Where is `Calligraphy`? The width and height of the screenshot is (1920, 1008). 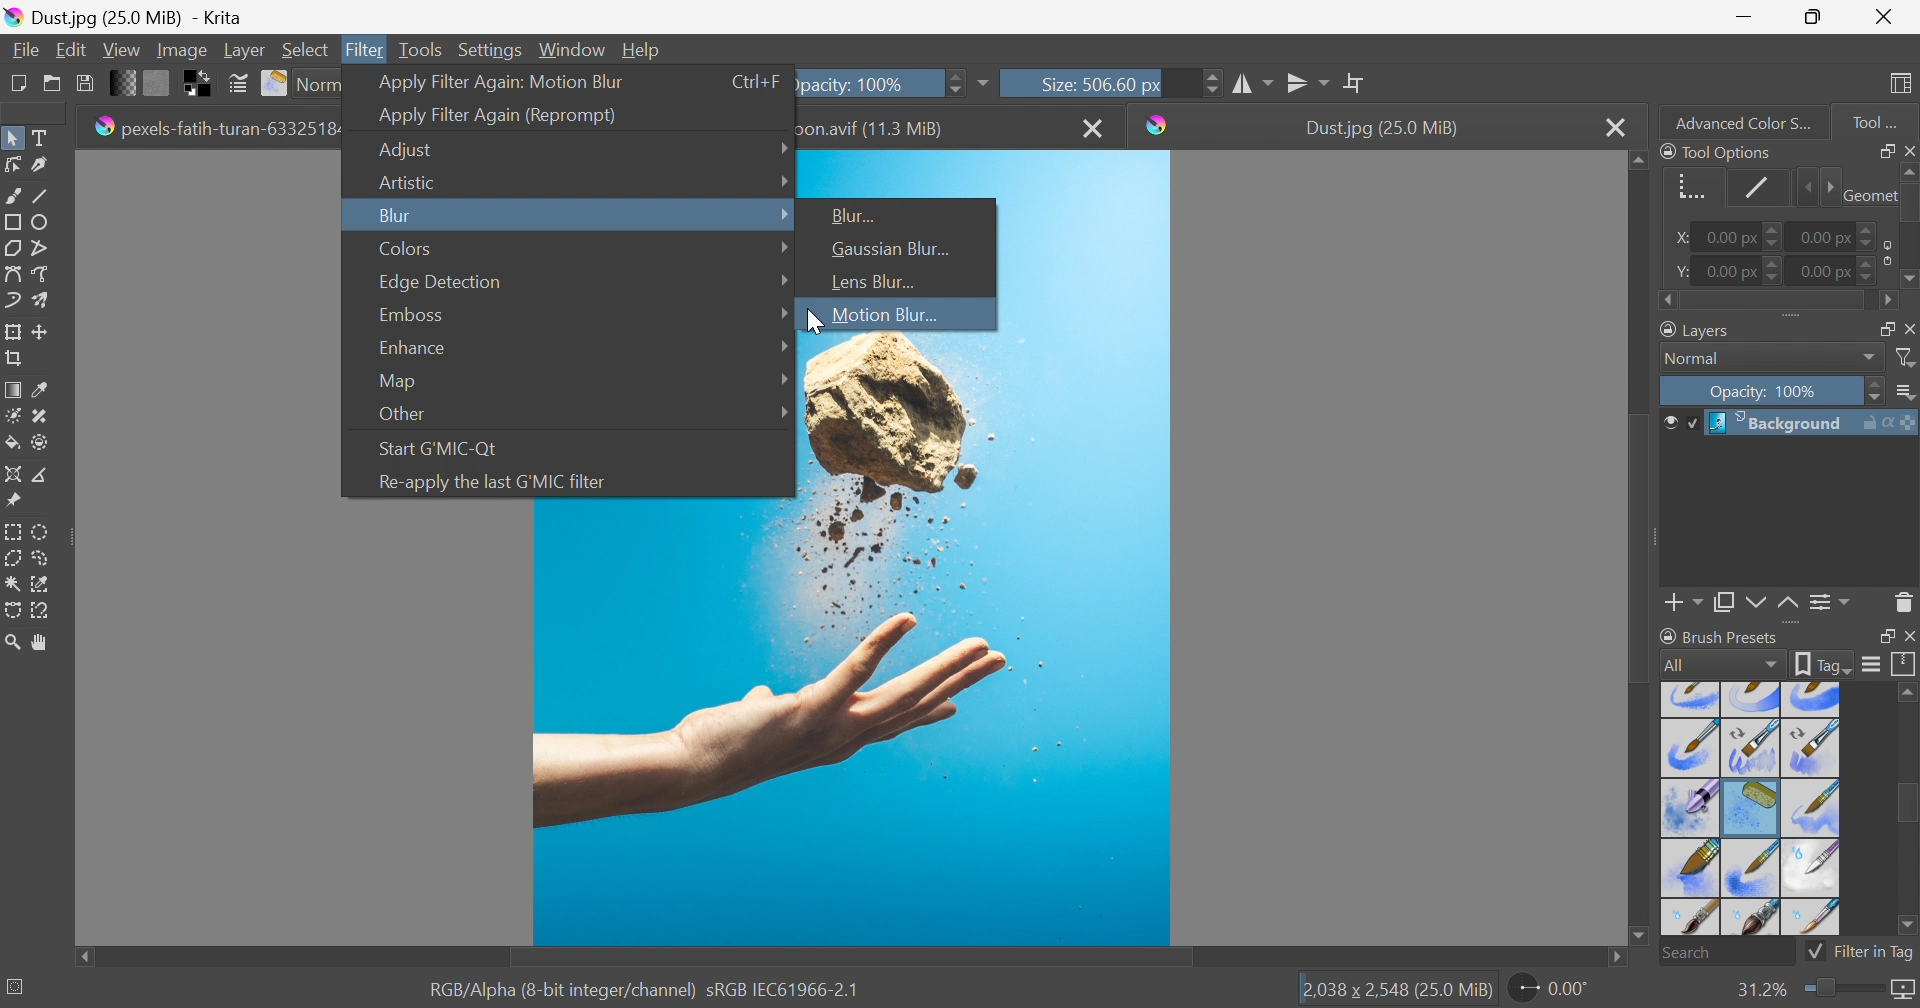
Calligraphy is located at coordinates (46, 166).